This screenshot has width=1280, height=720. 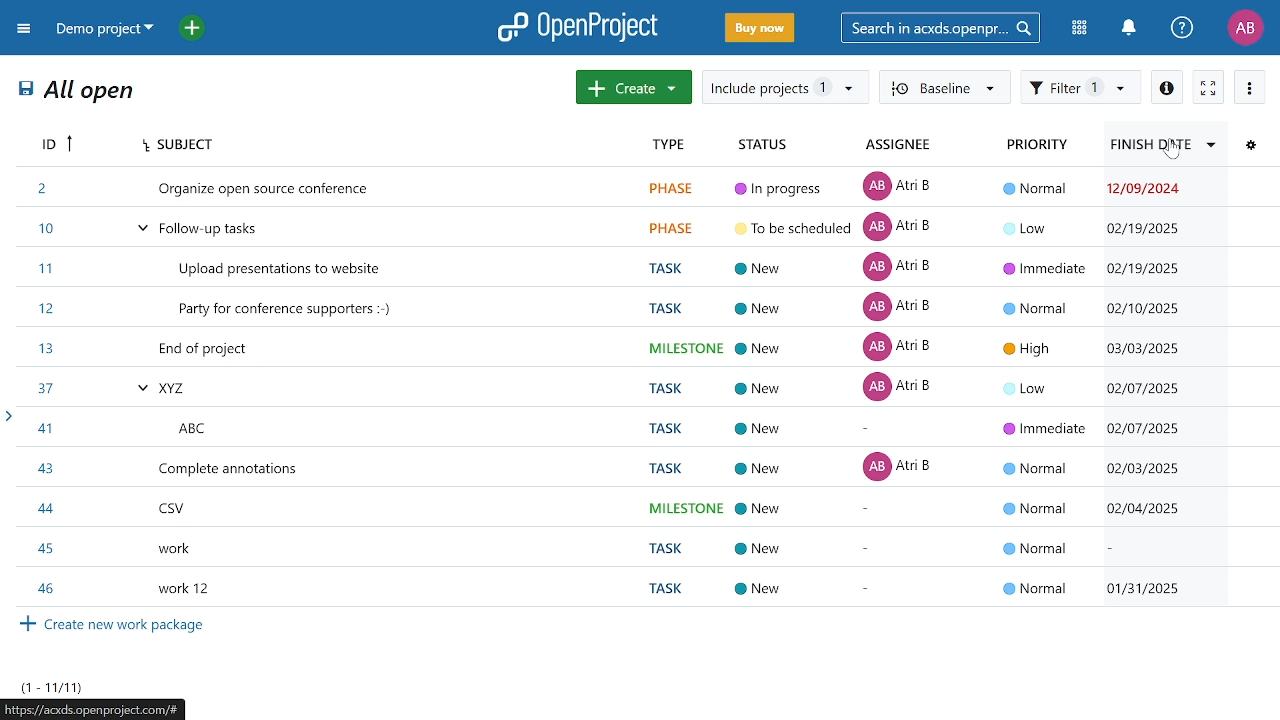 What do you see at coordinates (1163, 145) in the screenshot?
I see `finish date` at bounding box center [1163, 145].